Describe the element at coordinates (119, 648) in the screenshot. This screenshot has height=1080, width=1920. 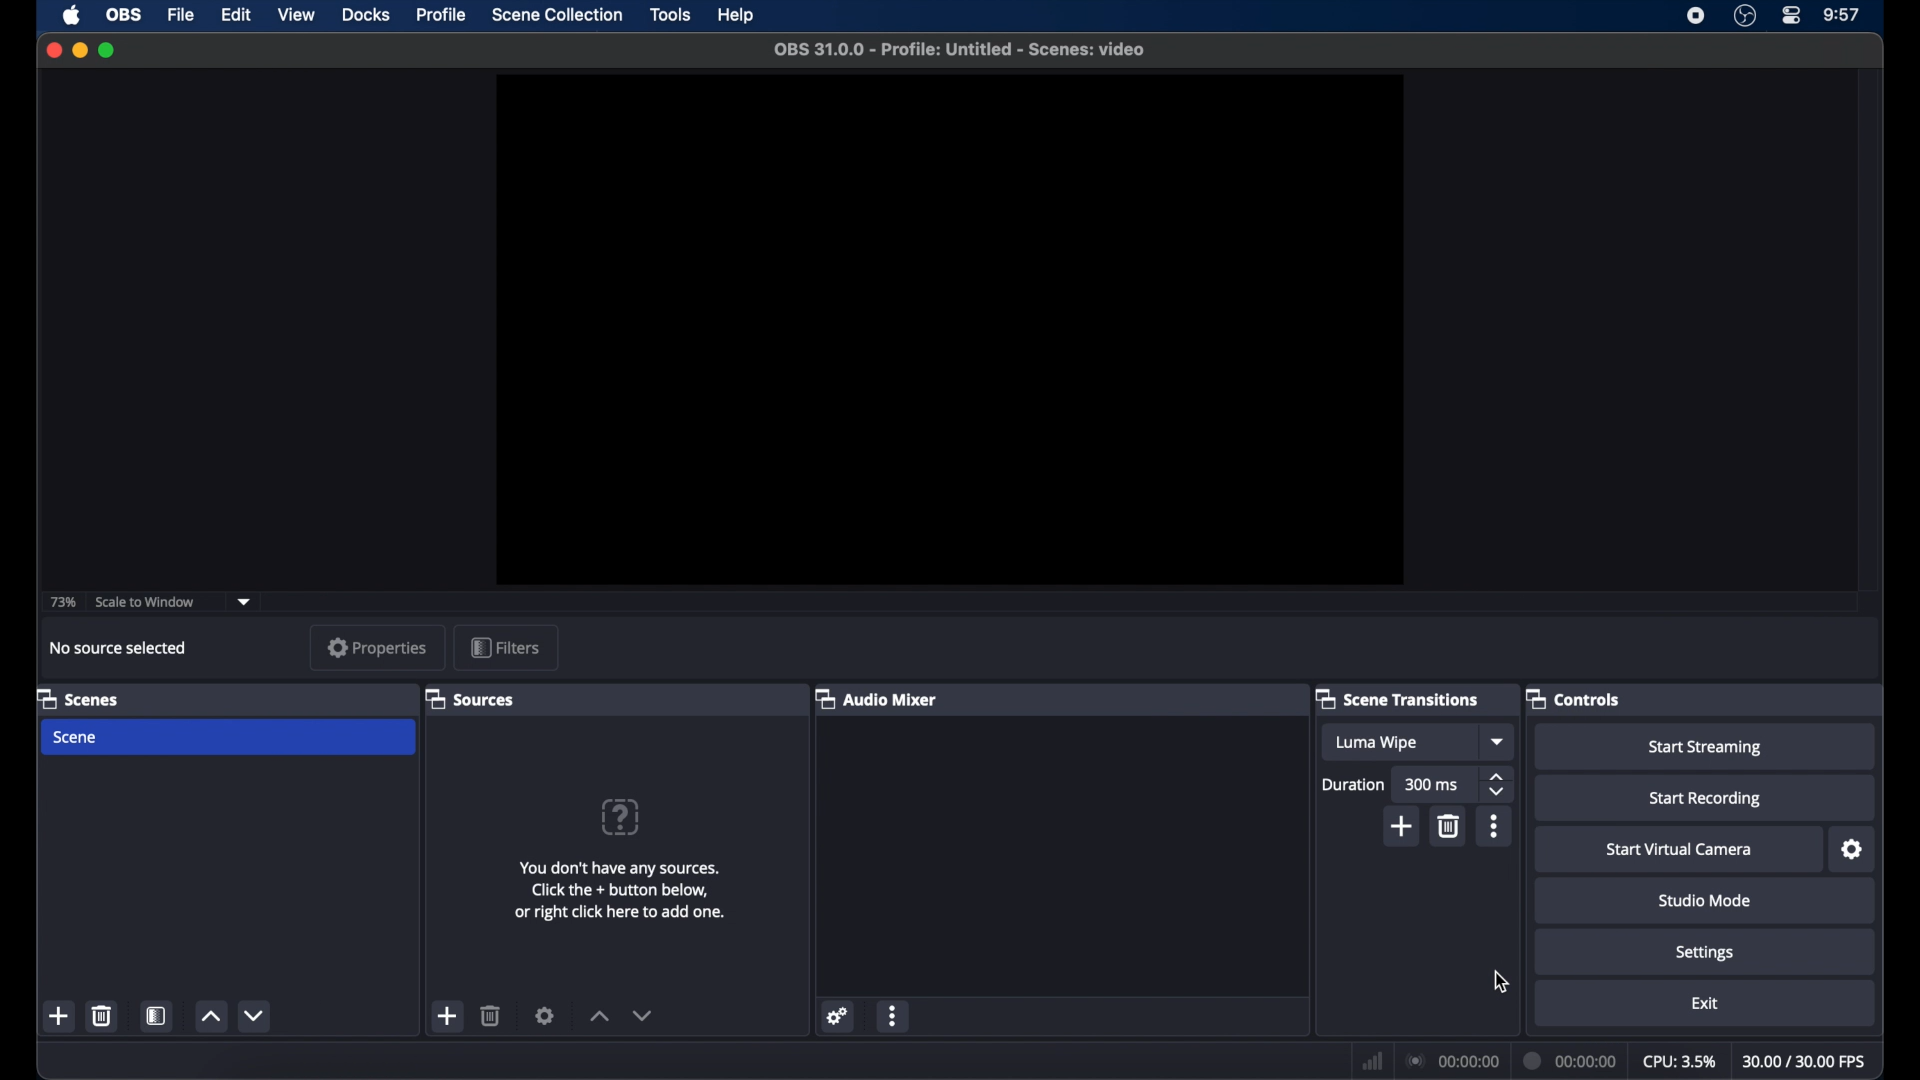
I see `no source selected` at that location.